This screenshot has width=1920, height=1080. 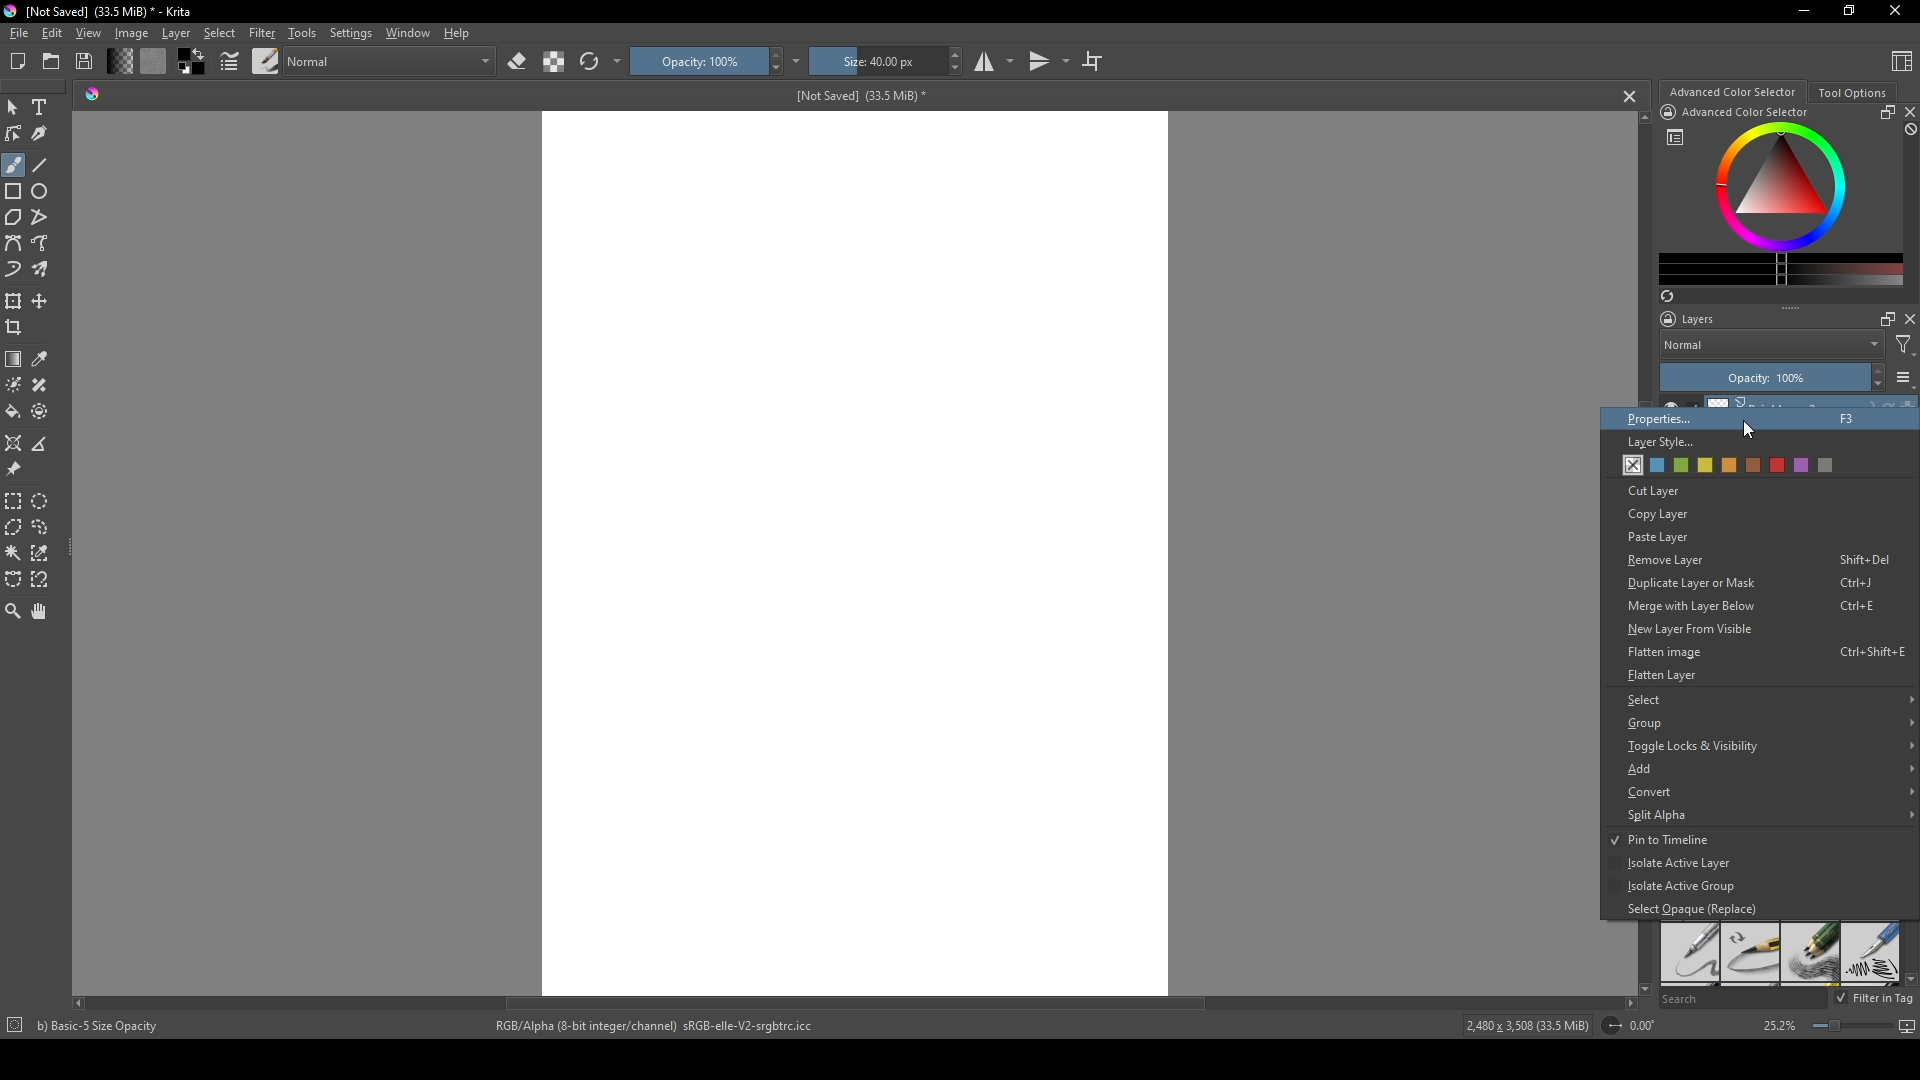 What do you see at coordinates (41, 165) in the screenshot?
I see `line` at bounding box center [41, 165].